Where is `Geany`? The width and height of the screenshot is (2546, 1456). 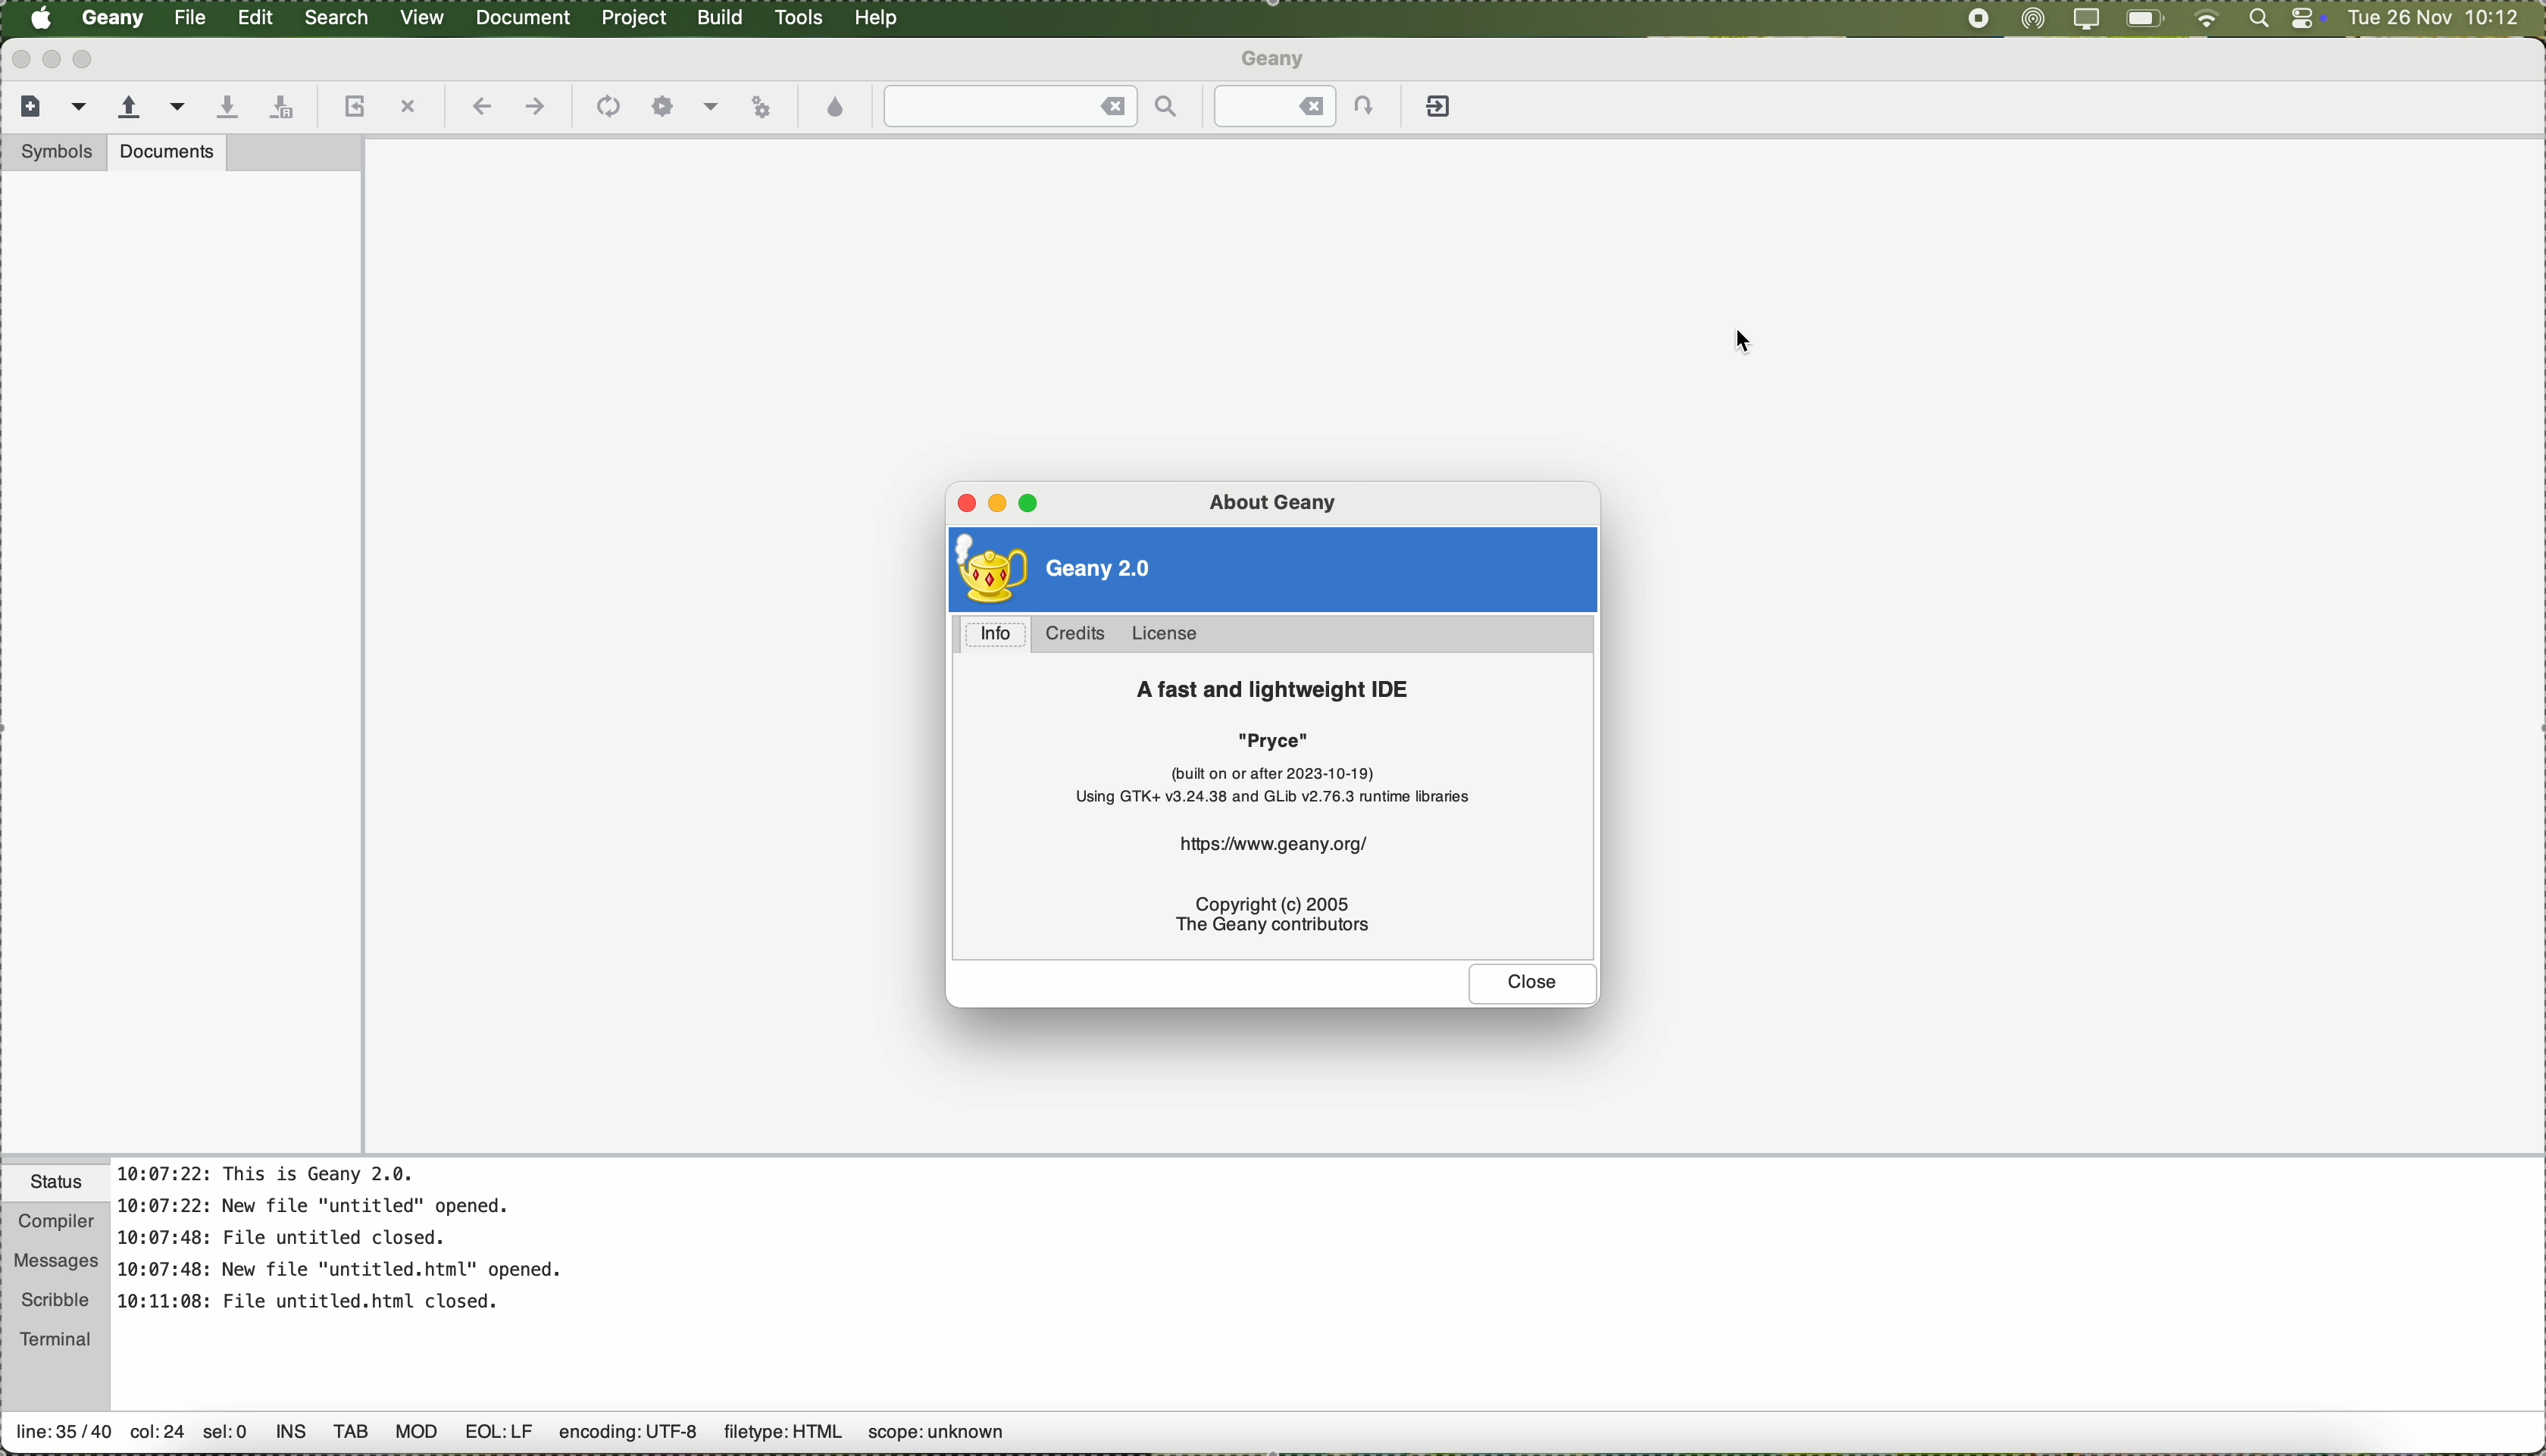
Geany is located at coordinates (1276, 57).